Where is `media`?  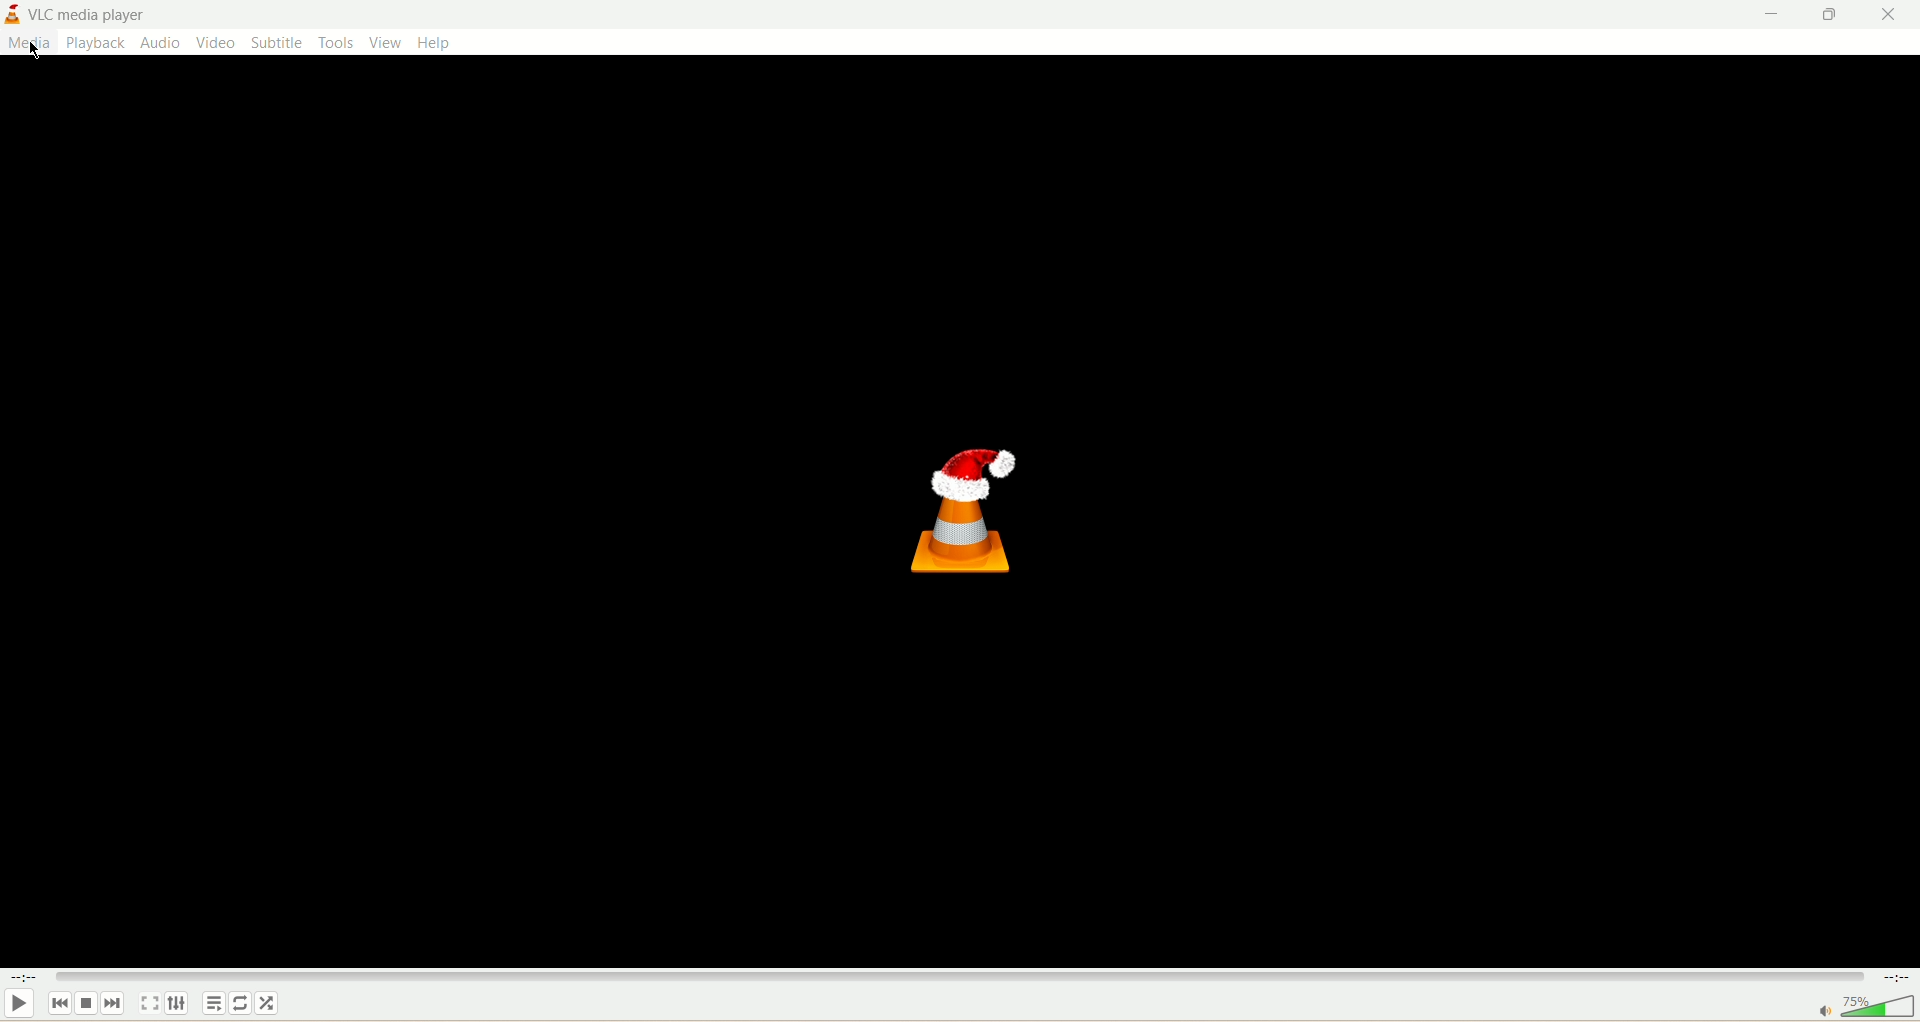 media is located at coordinates (29, 45).